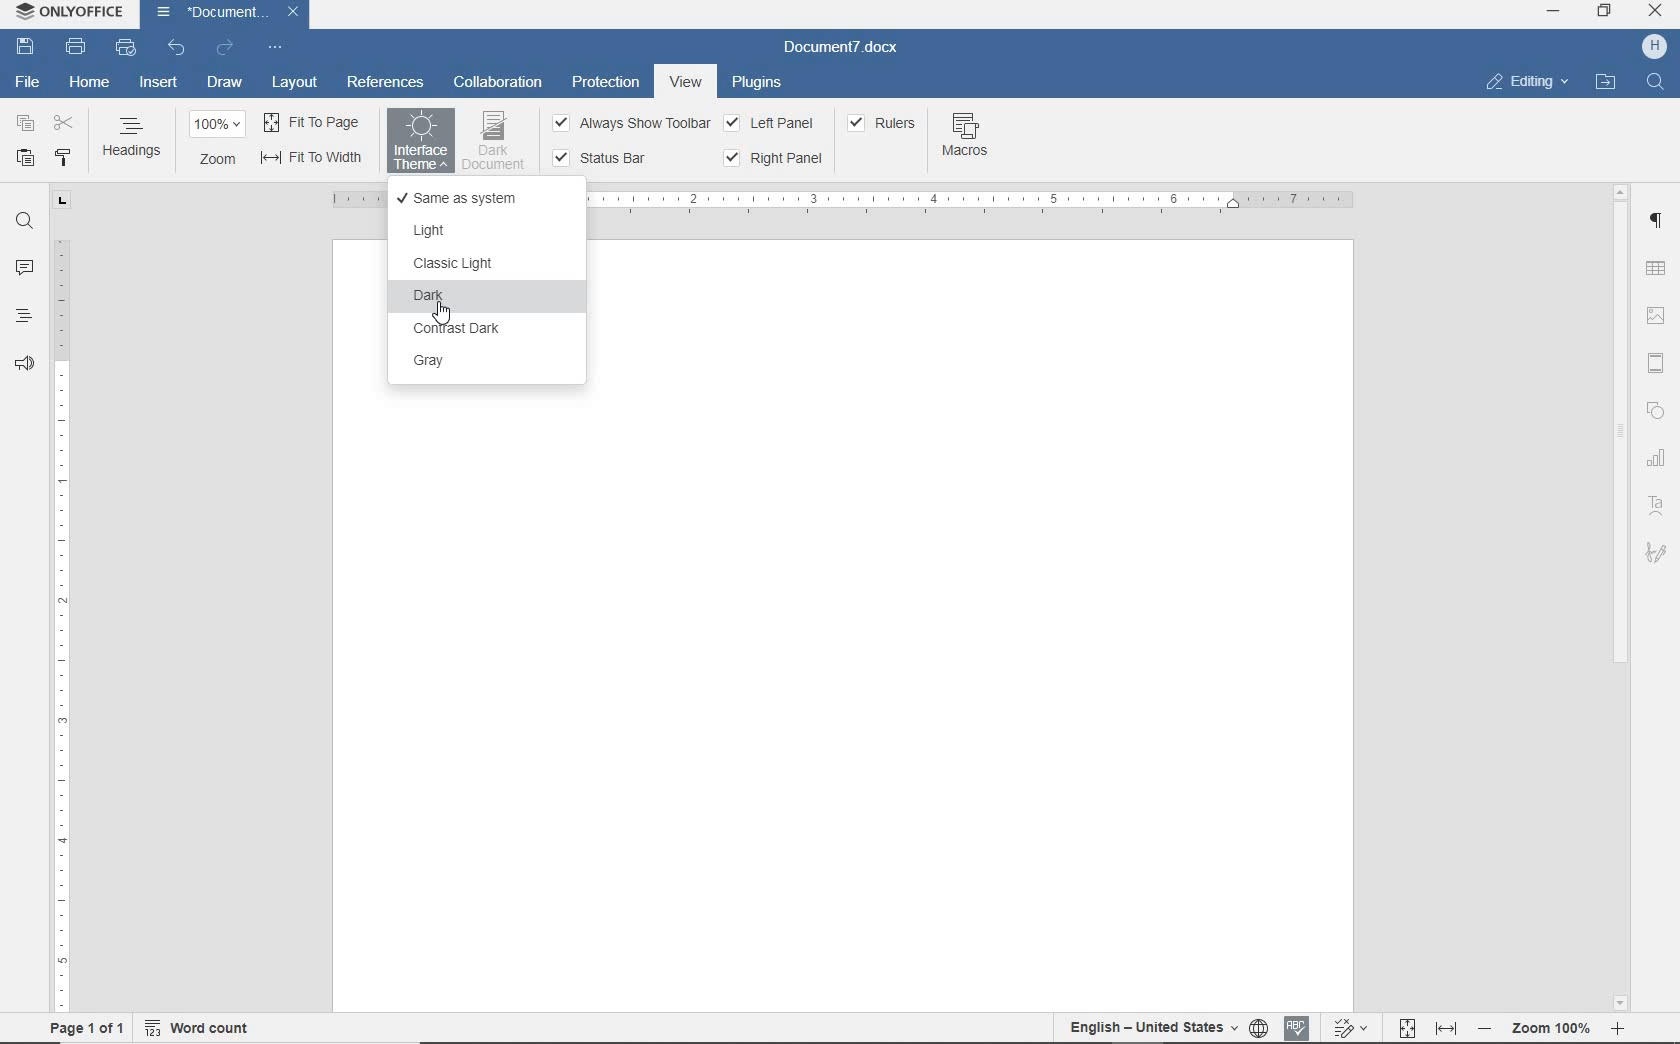  Describe the element at coordinates (459, 327) in the screenshot. I see `CONTRAST DARK` at that location.